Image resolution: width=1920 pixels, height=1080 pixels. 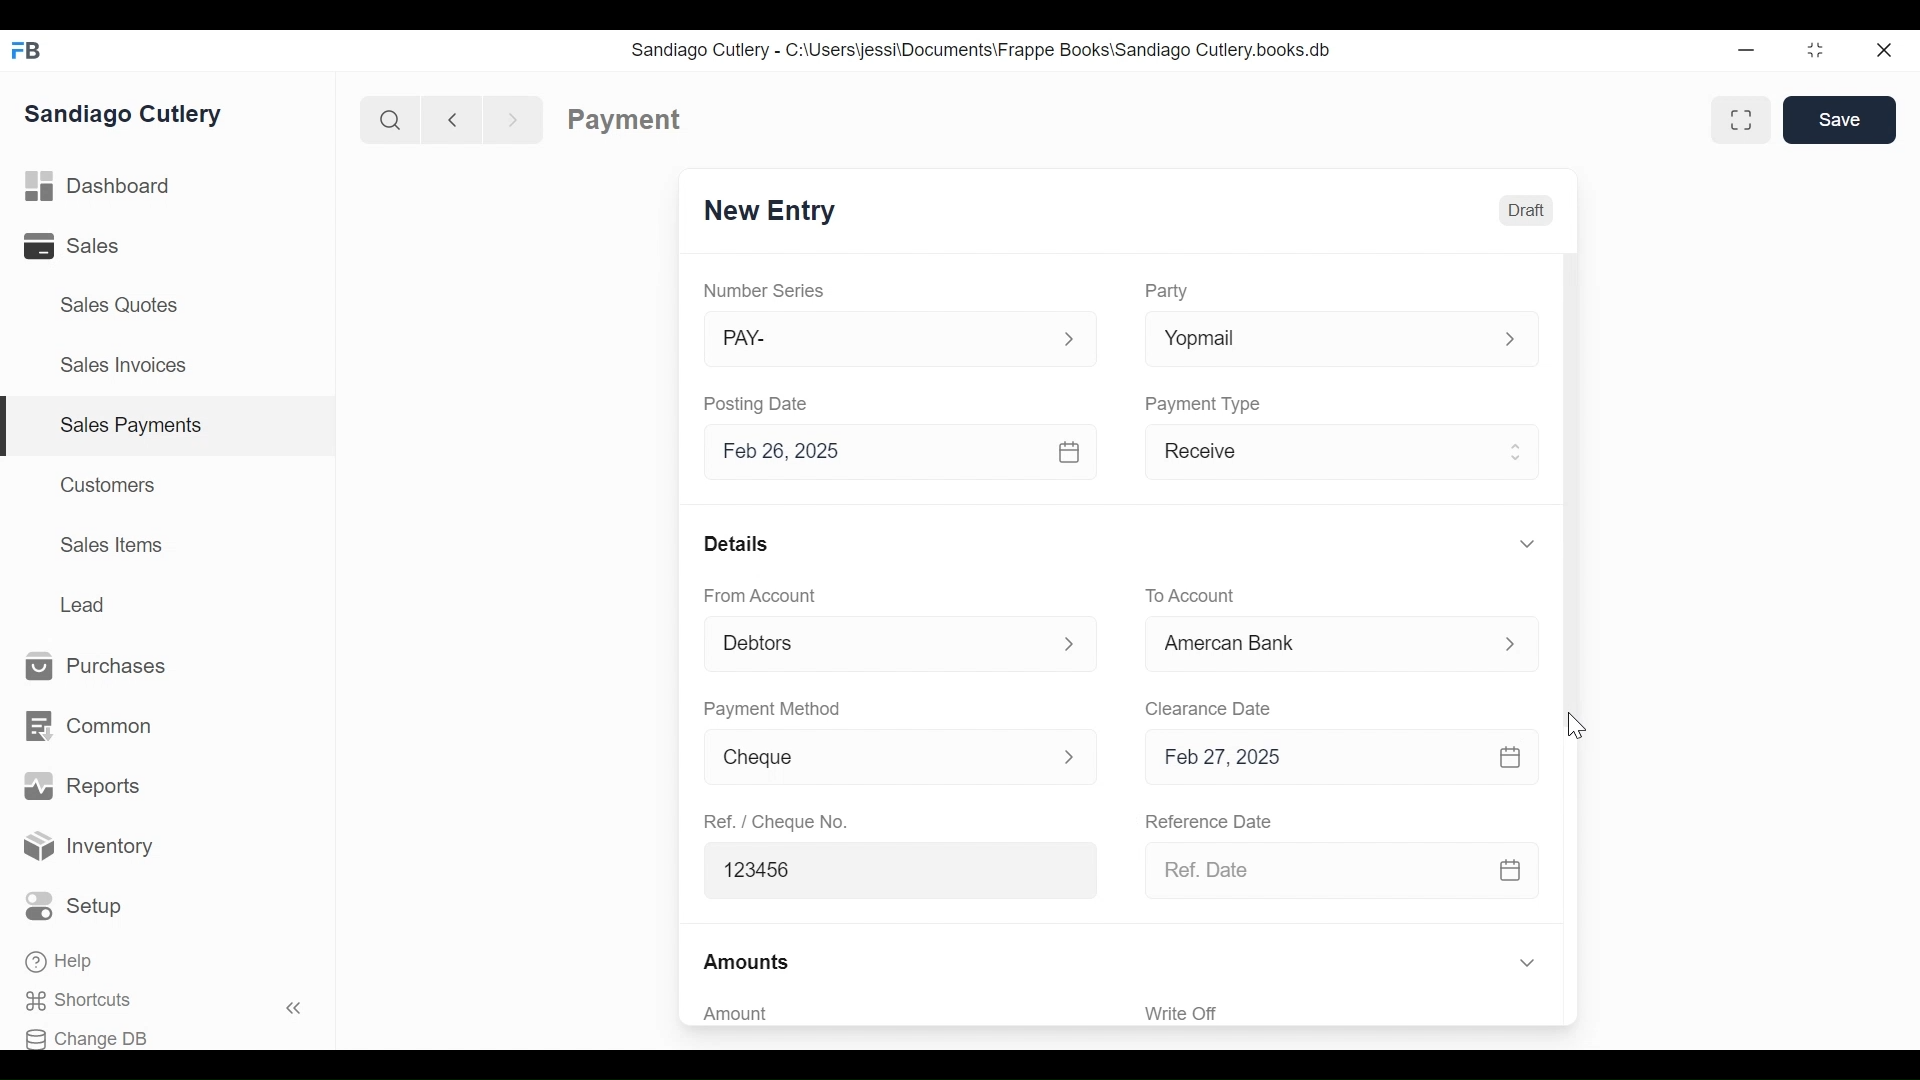 I want to click on Details, so click(x=736, y=542).